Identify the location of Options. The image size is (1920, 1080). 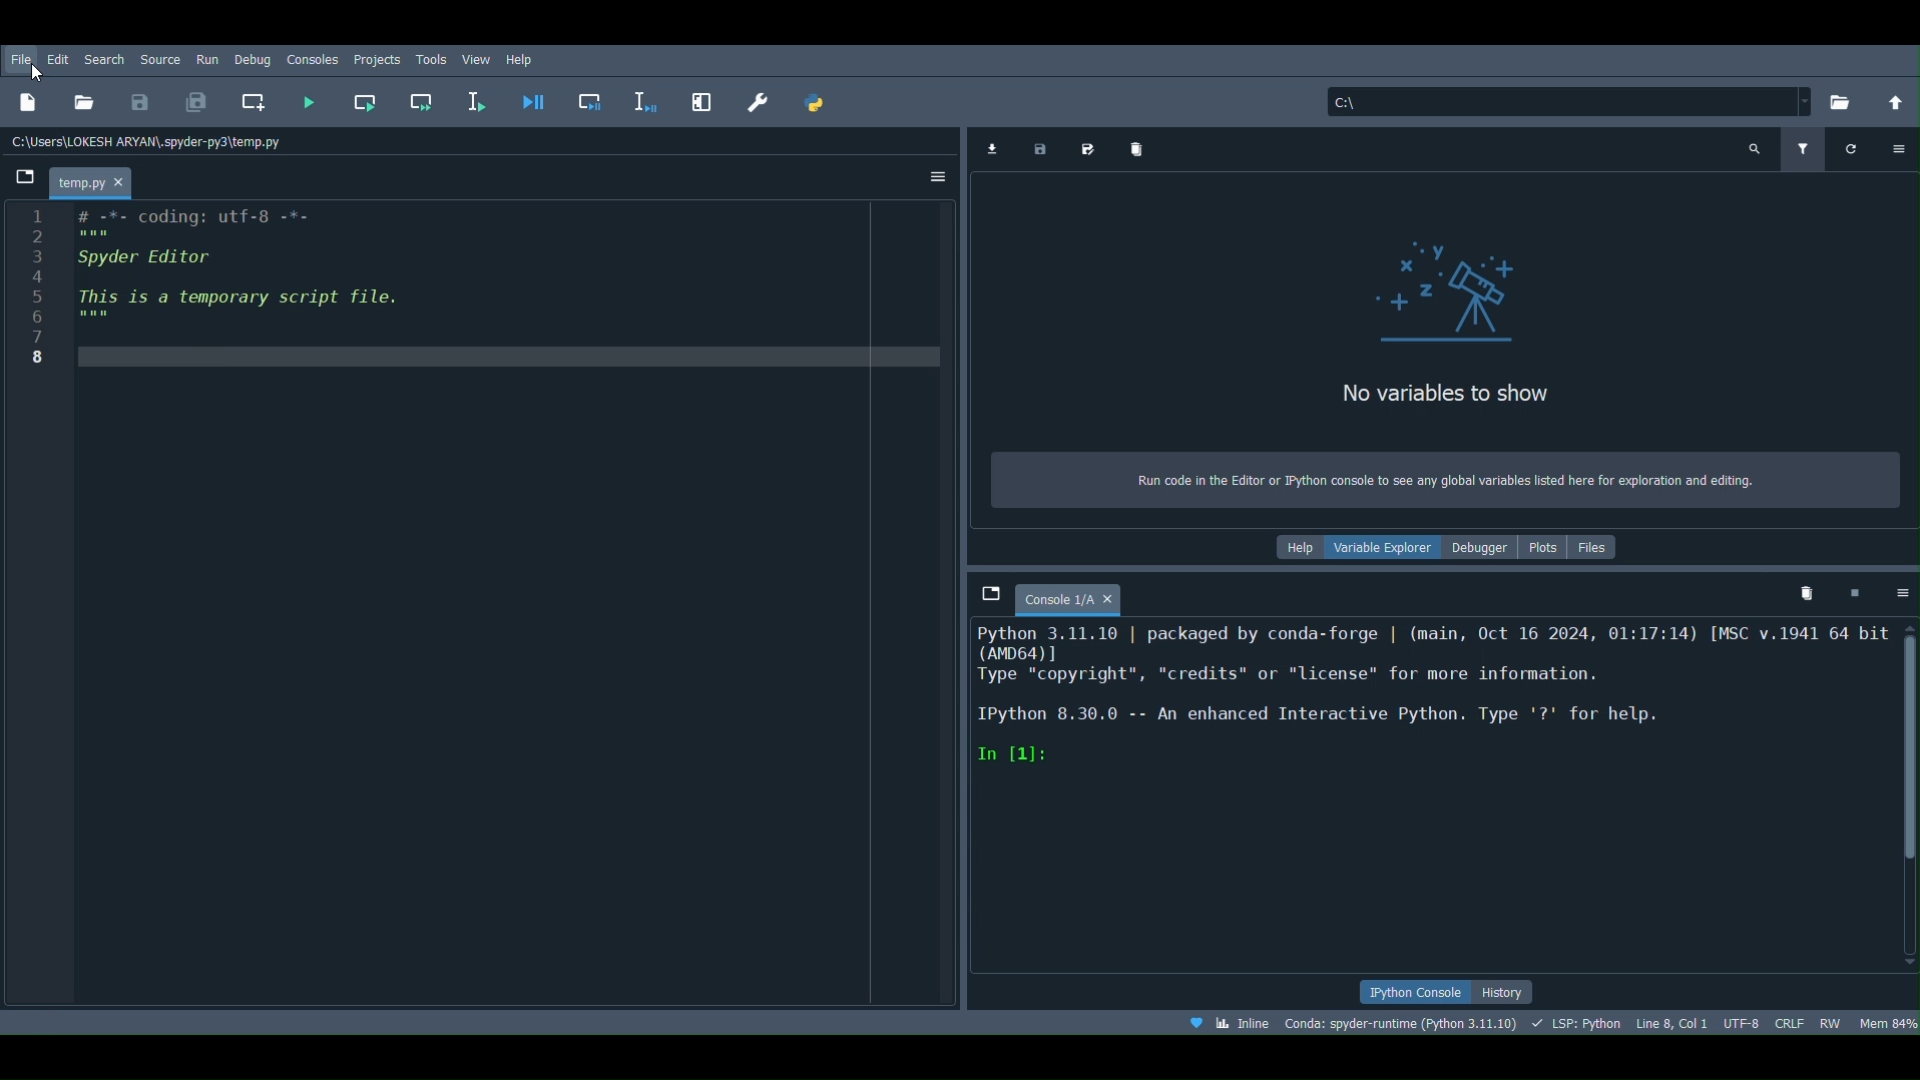
(1902, 598).